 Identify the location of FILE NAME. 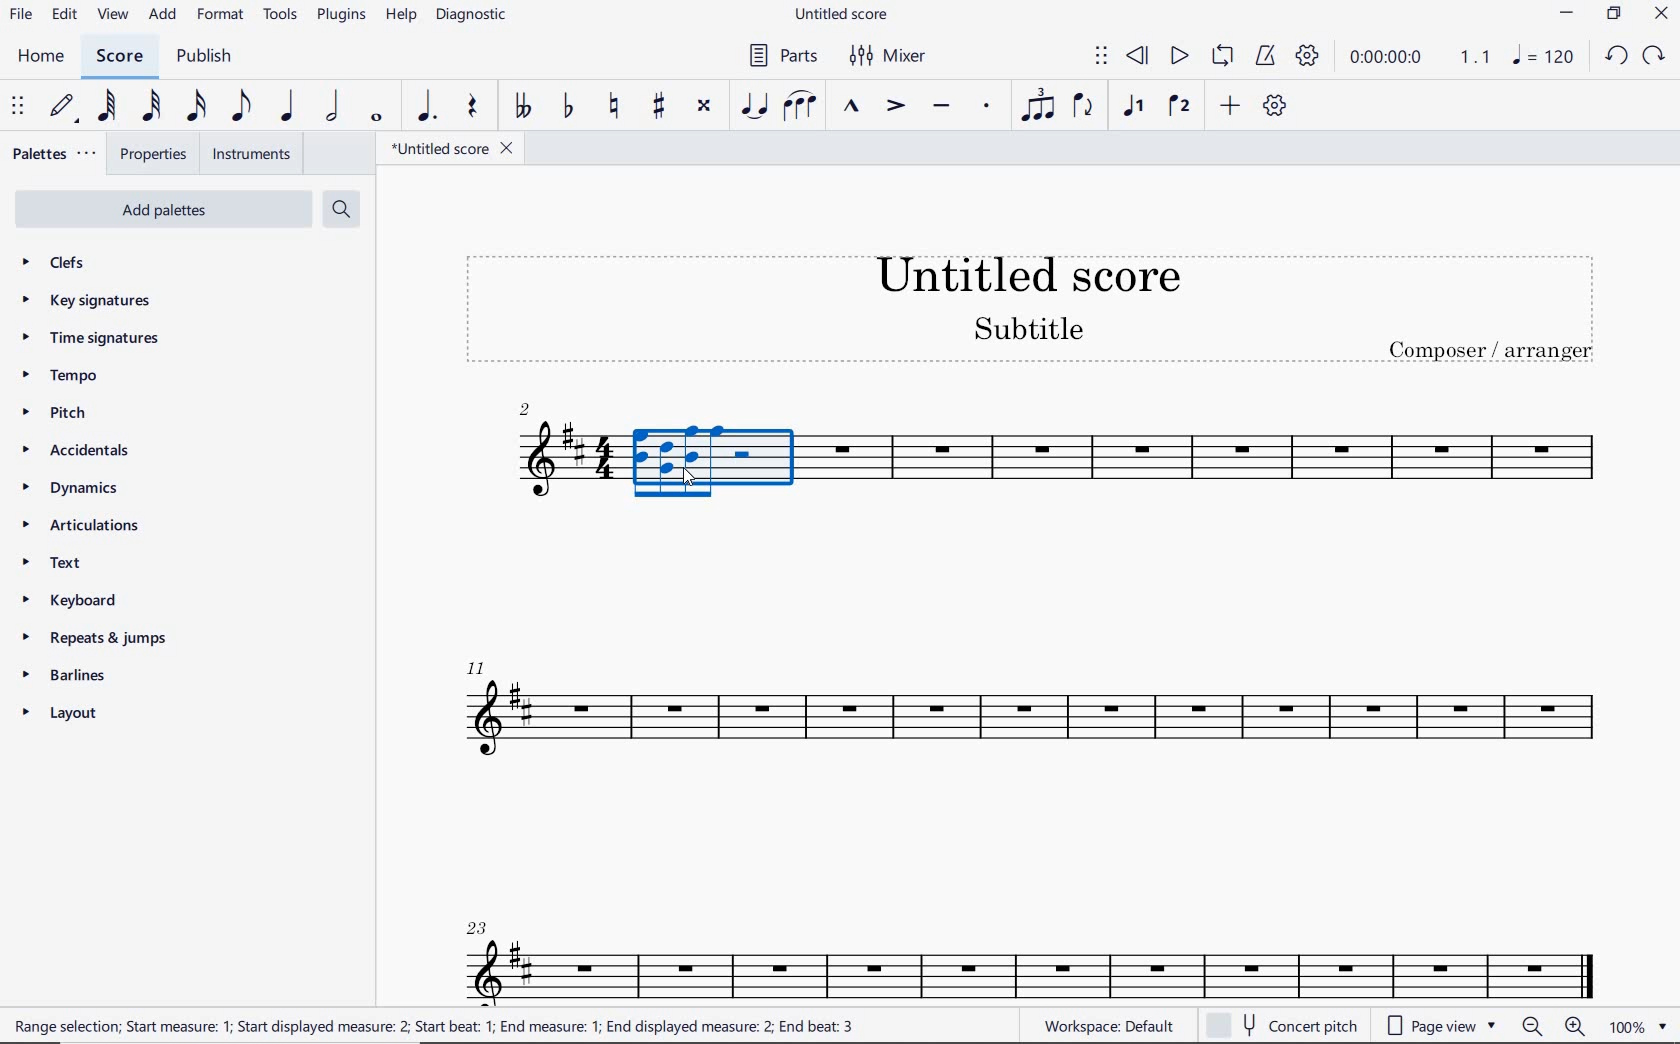
(451, 148).